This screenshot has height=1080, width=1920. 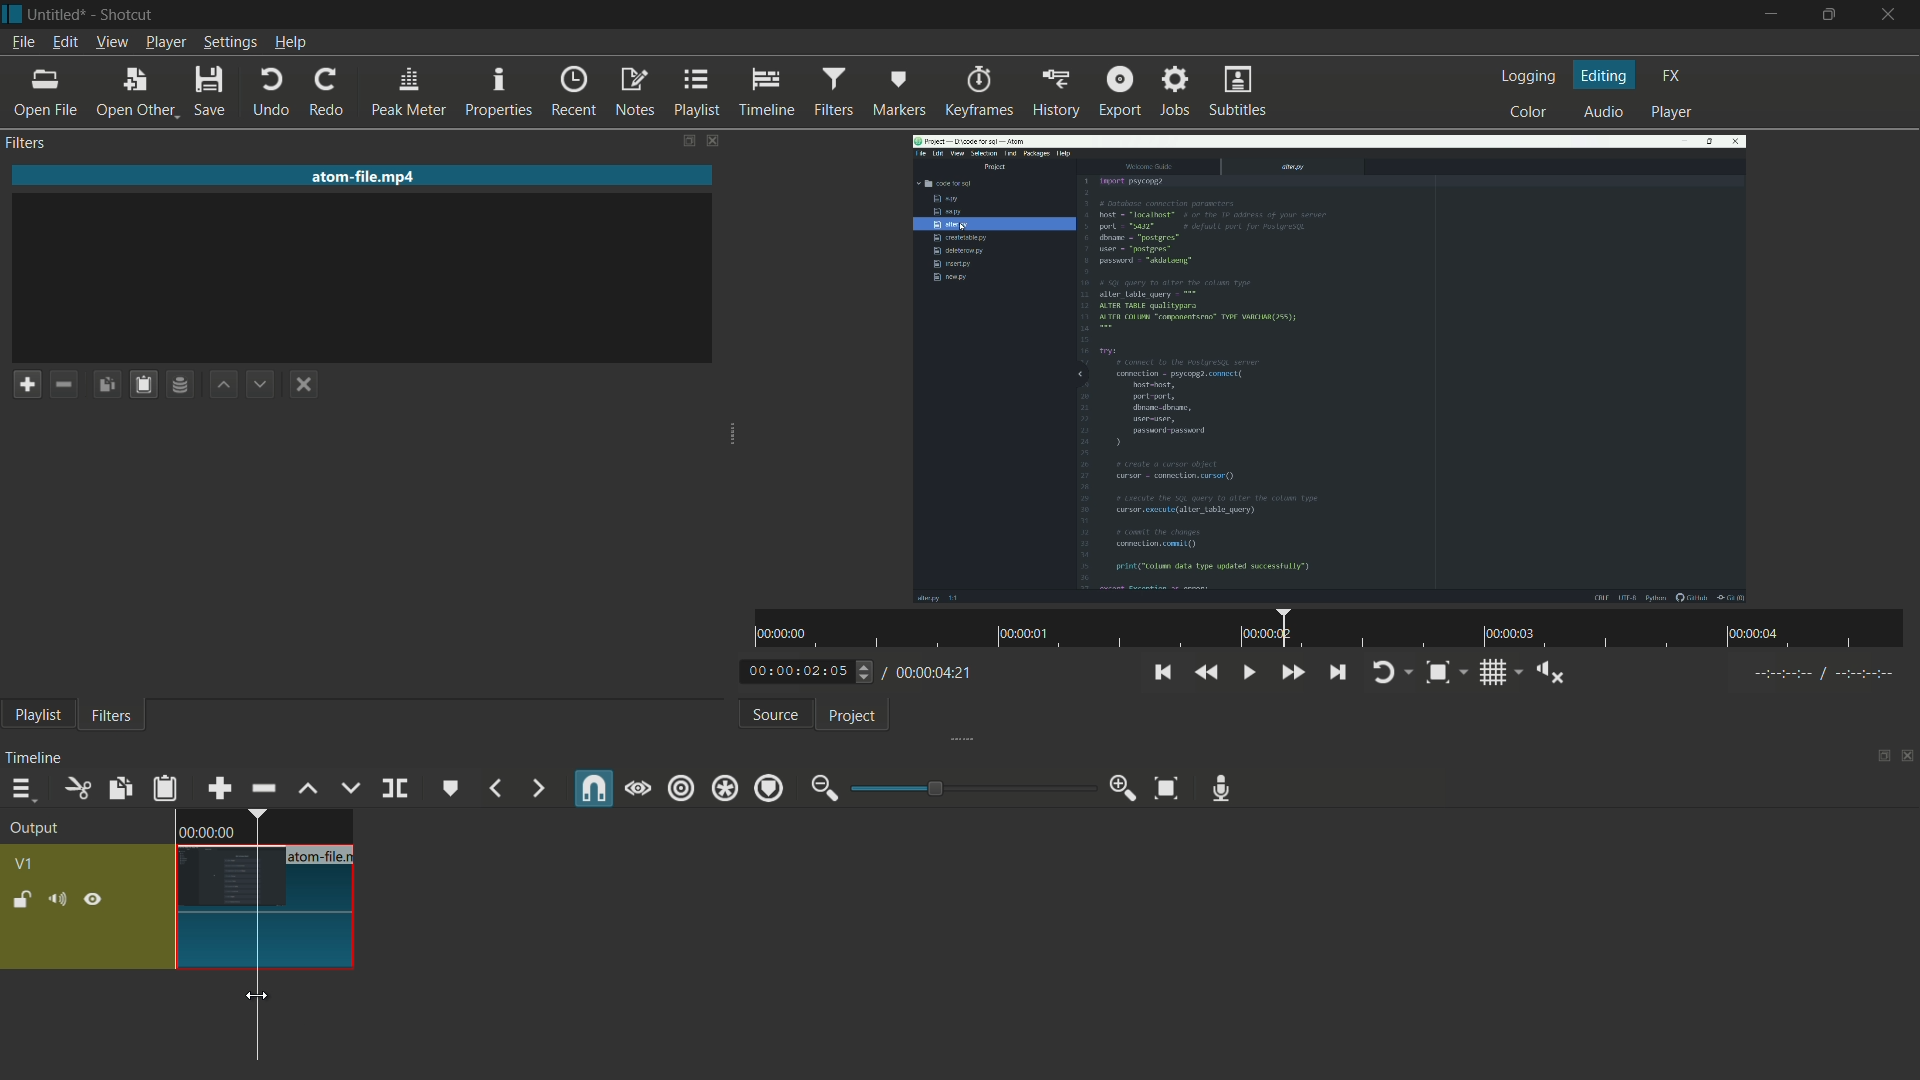 What do you see at coordinates (231, 44) in the screenshot?
I see `settings menu` at bounding box center [231, 44].